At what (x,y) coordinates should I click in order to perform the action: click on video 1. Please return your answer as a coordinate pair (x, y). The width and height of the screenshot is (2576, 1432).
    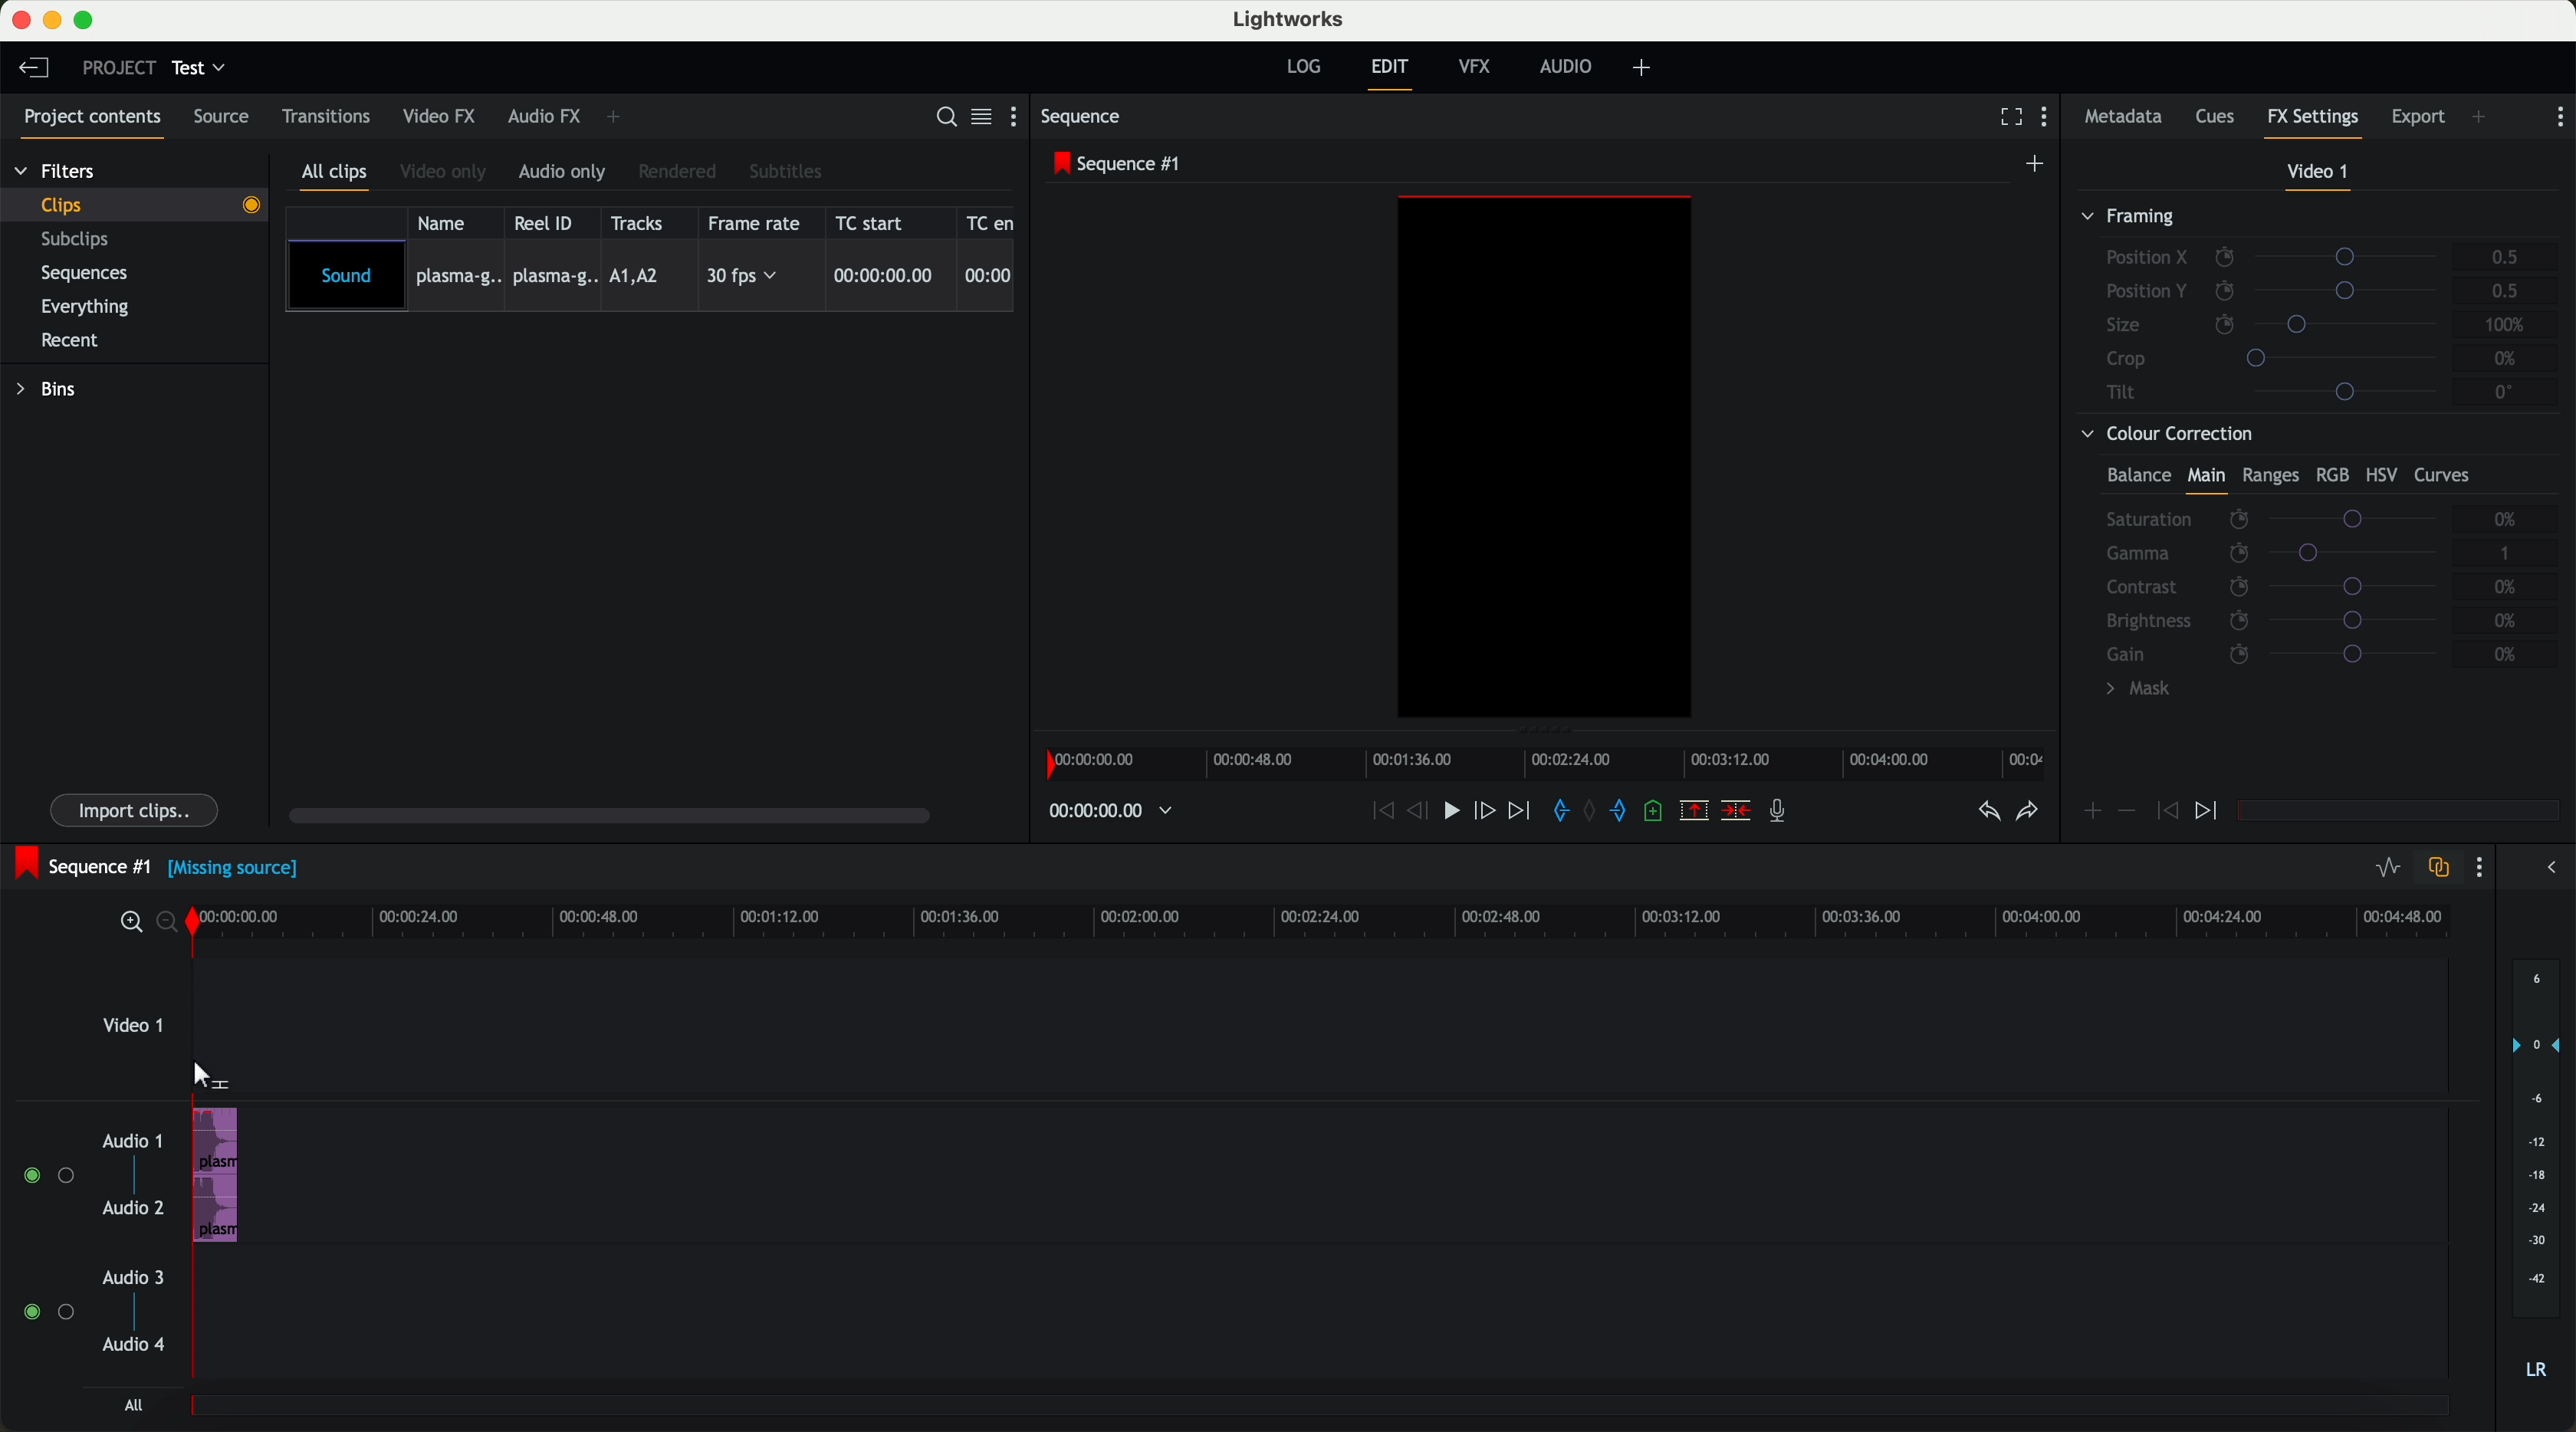
    Looking at the image, I should click on (133, 1032).